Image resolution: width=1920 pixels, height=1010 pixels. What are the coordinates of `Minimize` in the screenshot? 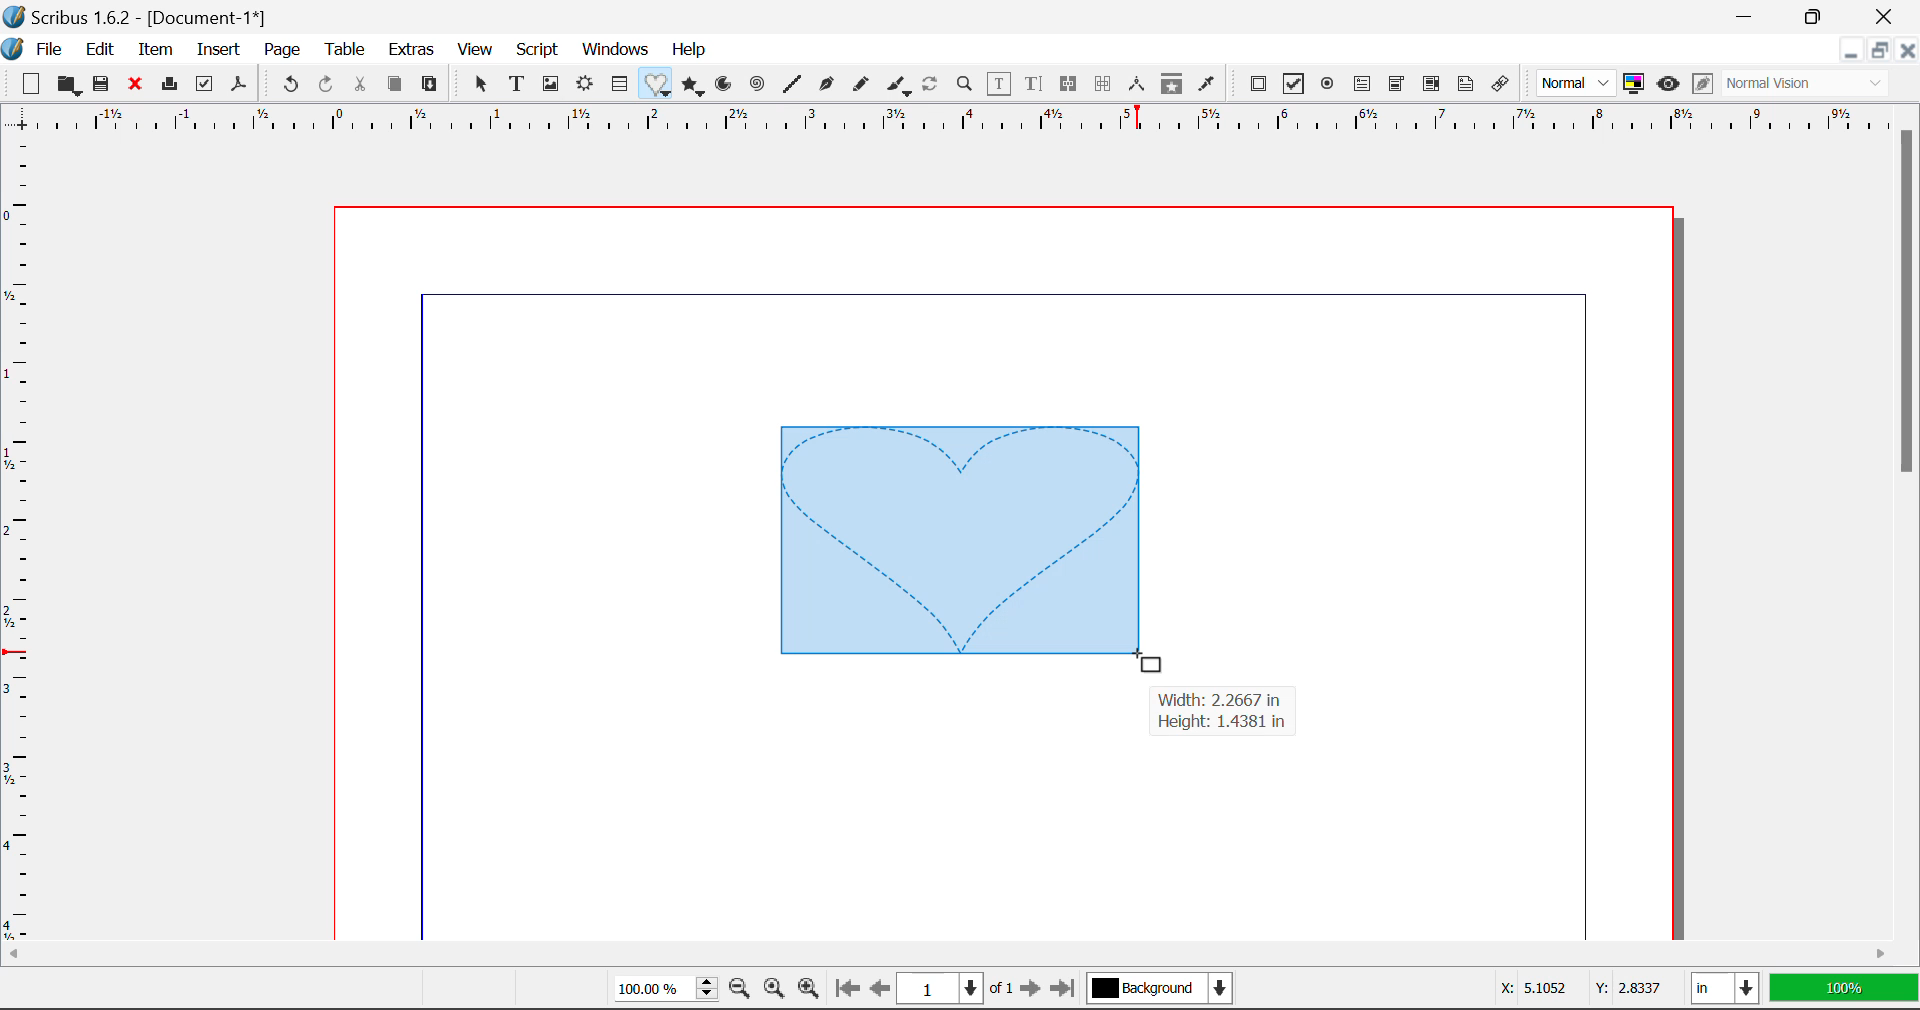 It's located at (1823, 16).